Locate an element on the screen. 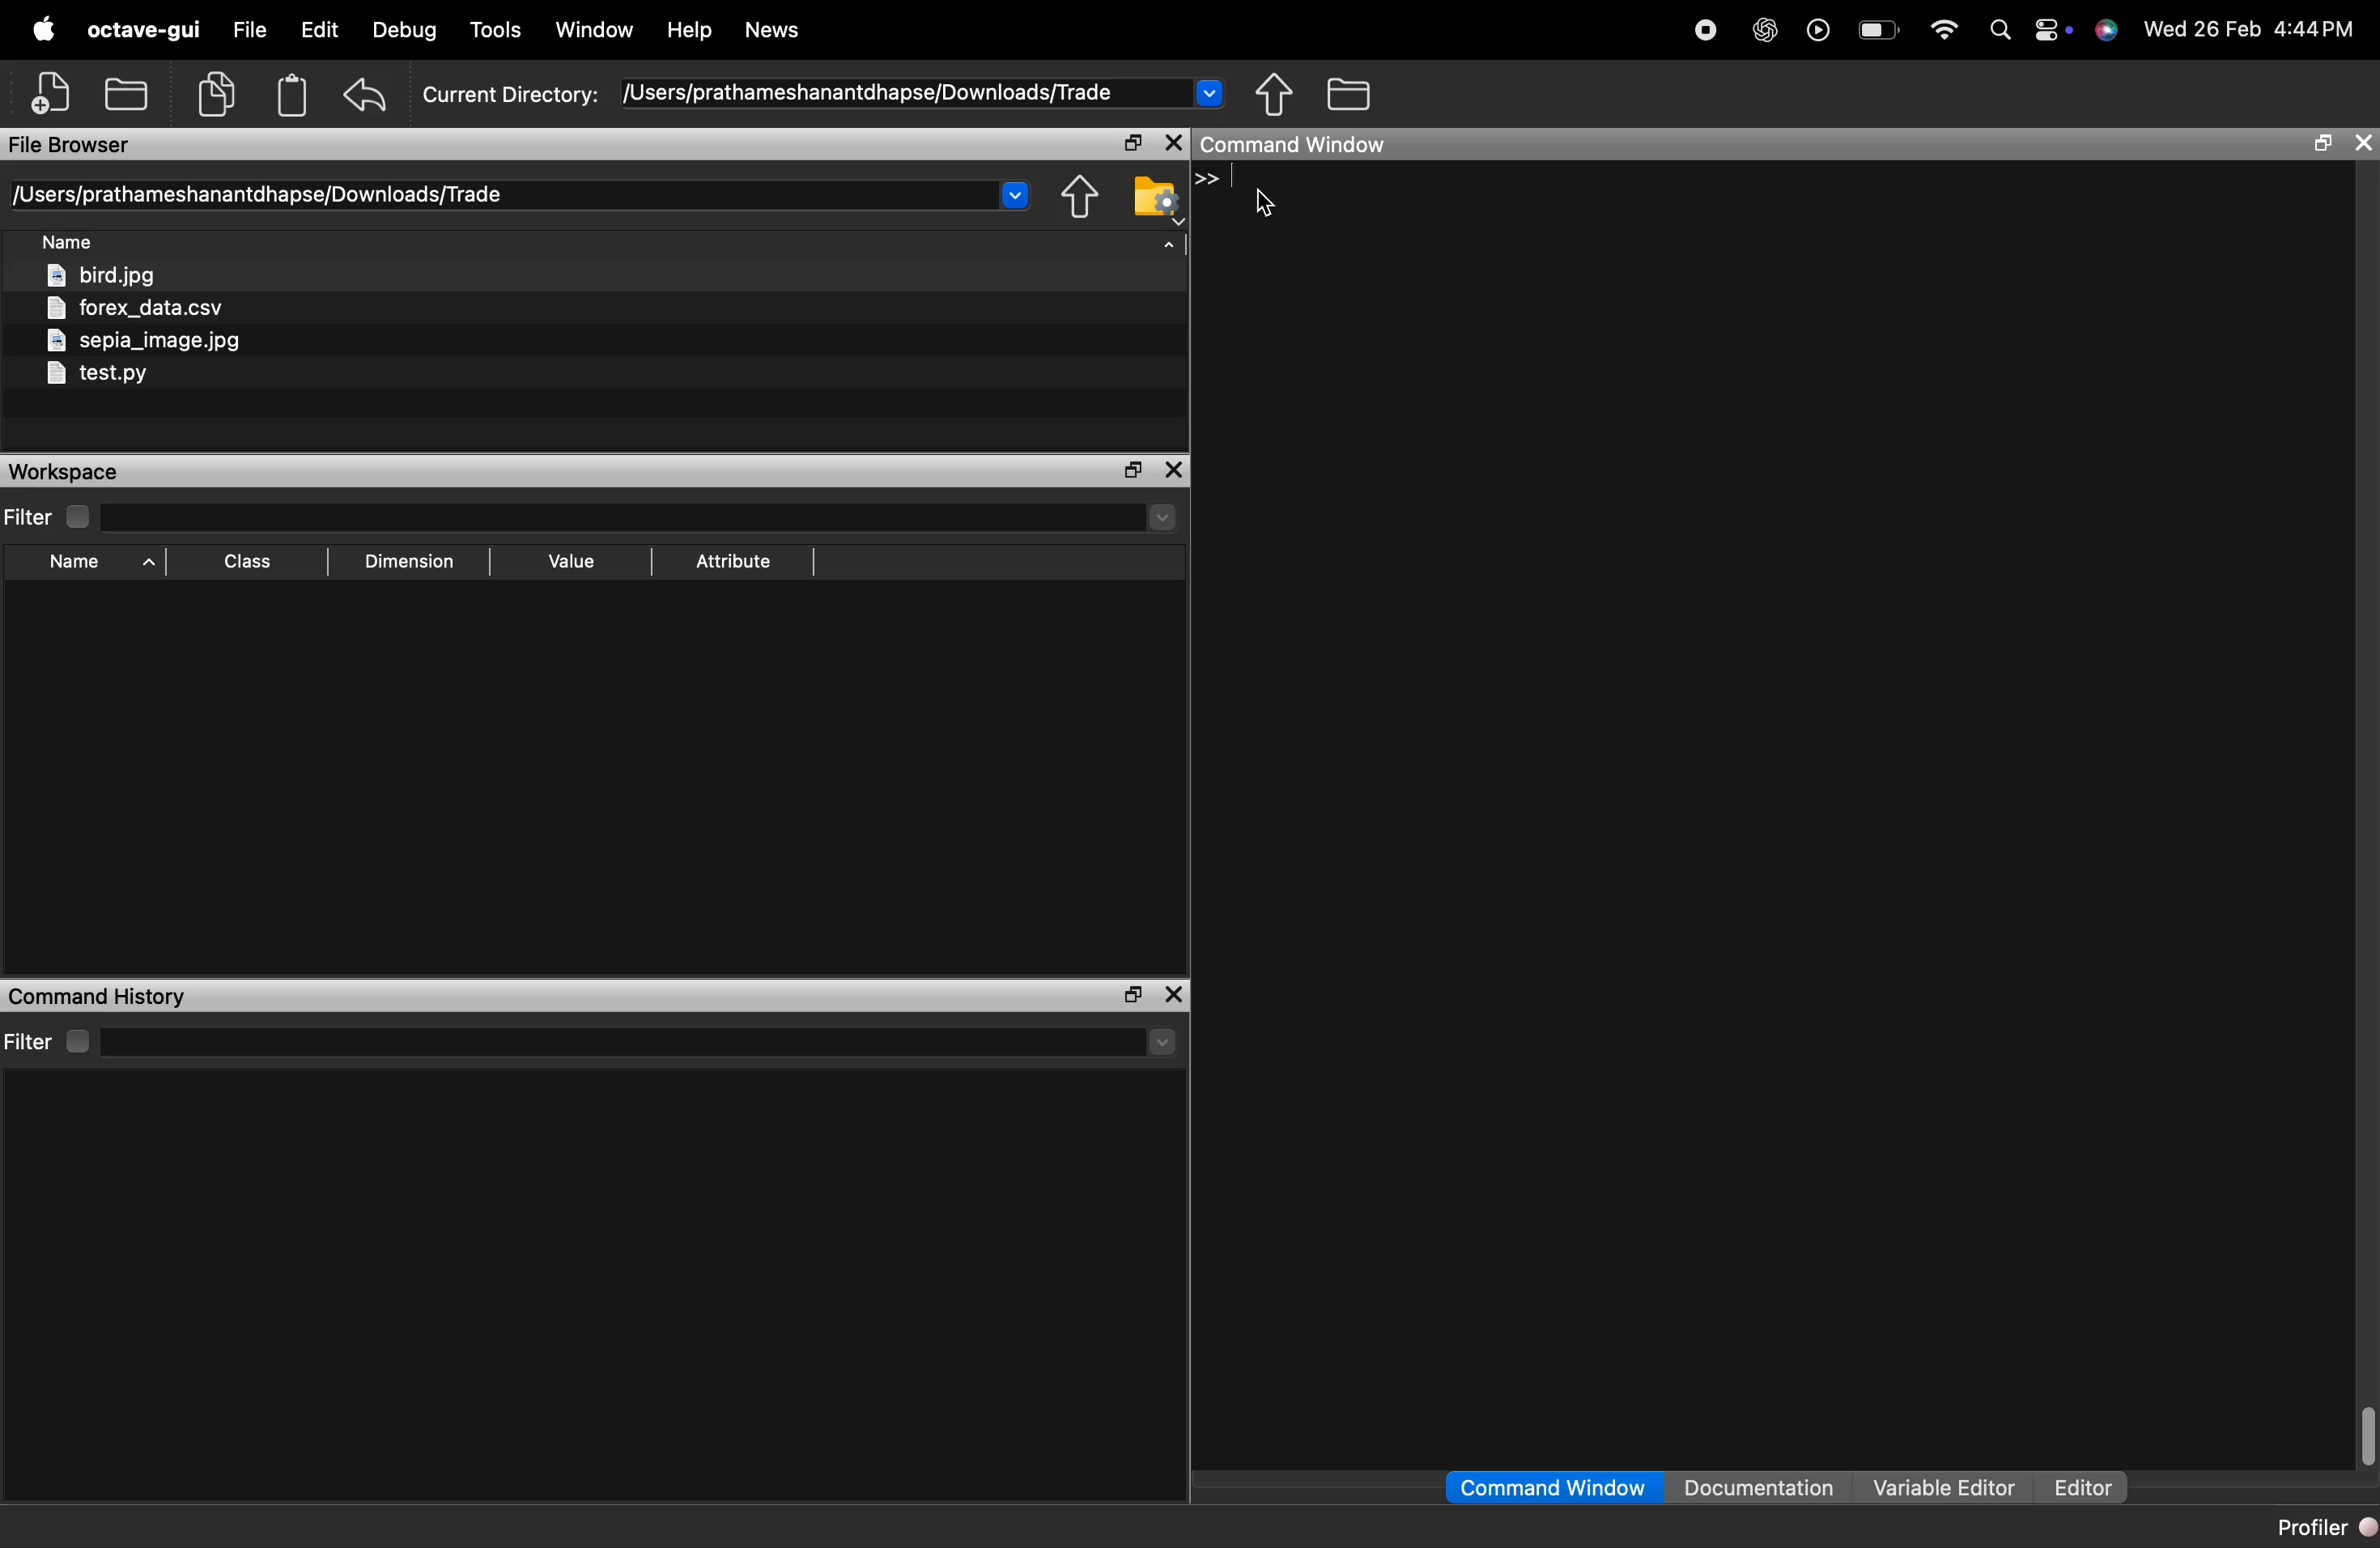 This screenshot has width=2380, height=1548. open in separate window is located at coordinates (1135, 142).